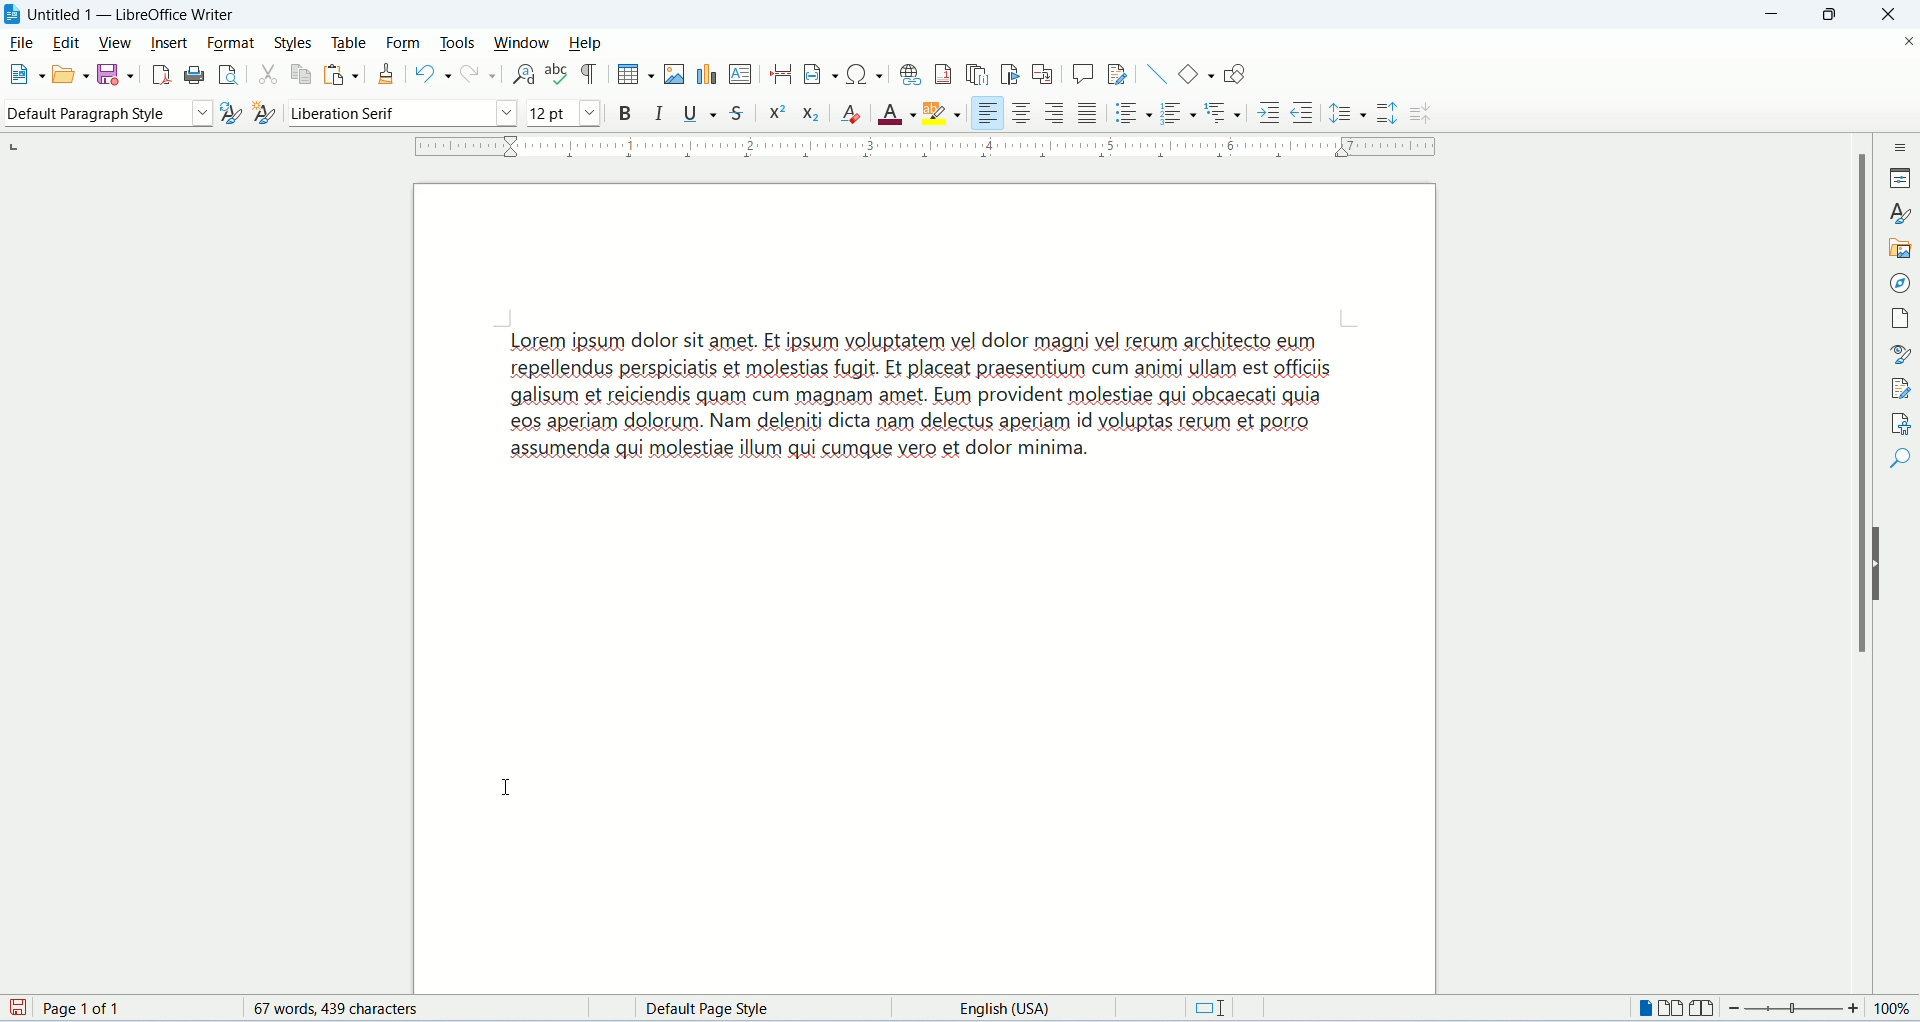 This screenshot has width=1920, height=1022. I want to click on logo, so click(12, 15).